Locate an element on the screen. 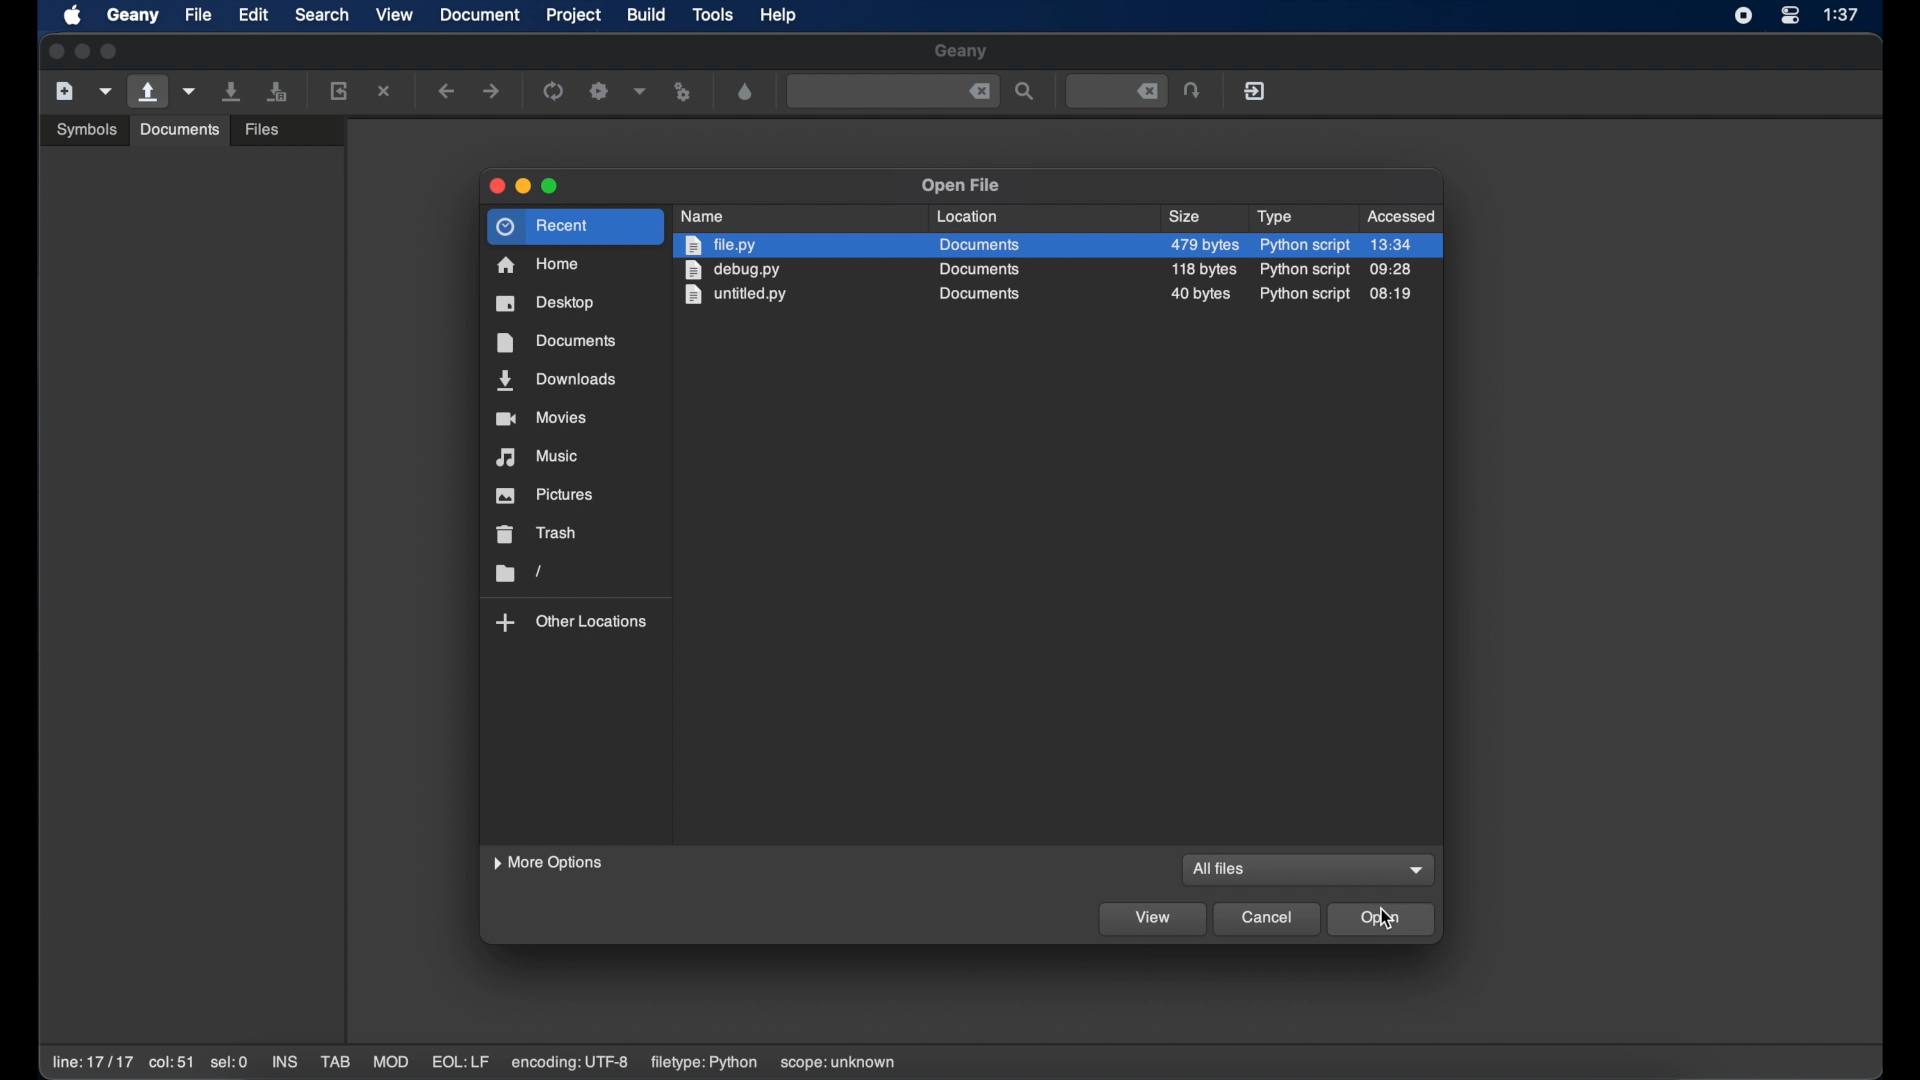 This screenshot has width=1920, height=1080. open a recent file is located at coordinates (190, 91).